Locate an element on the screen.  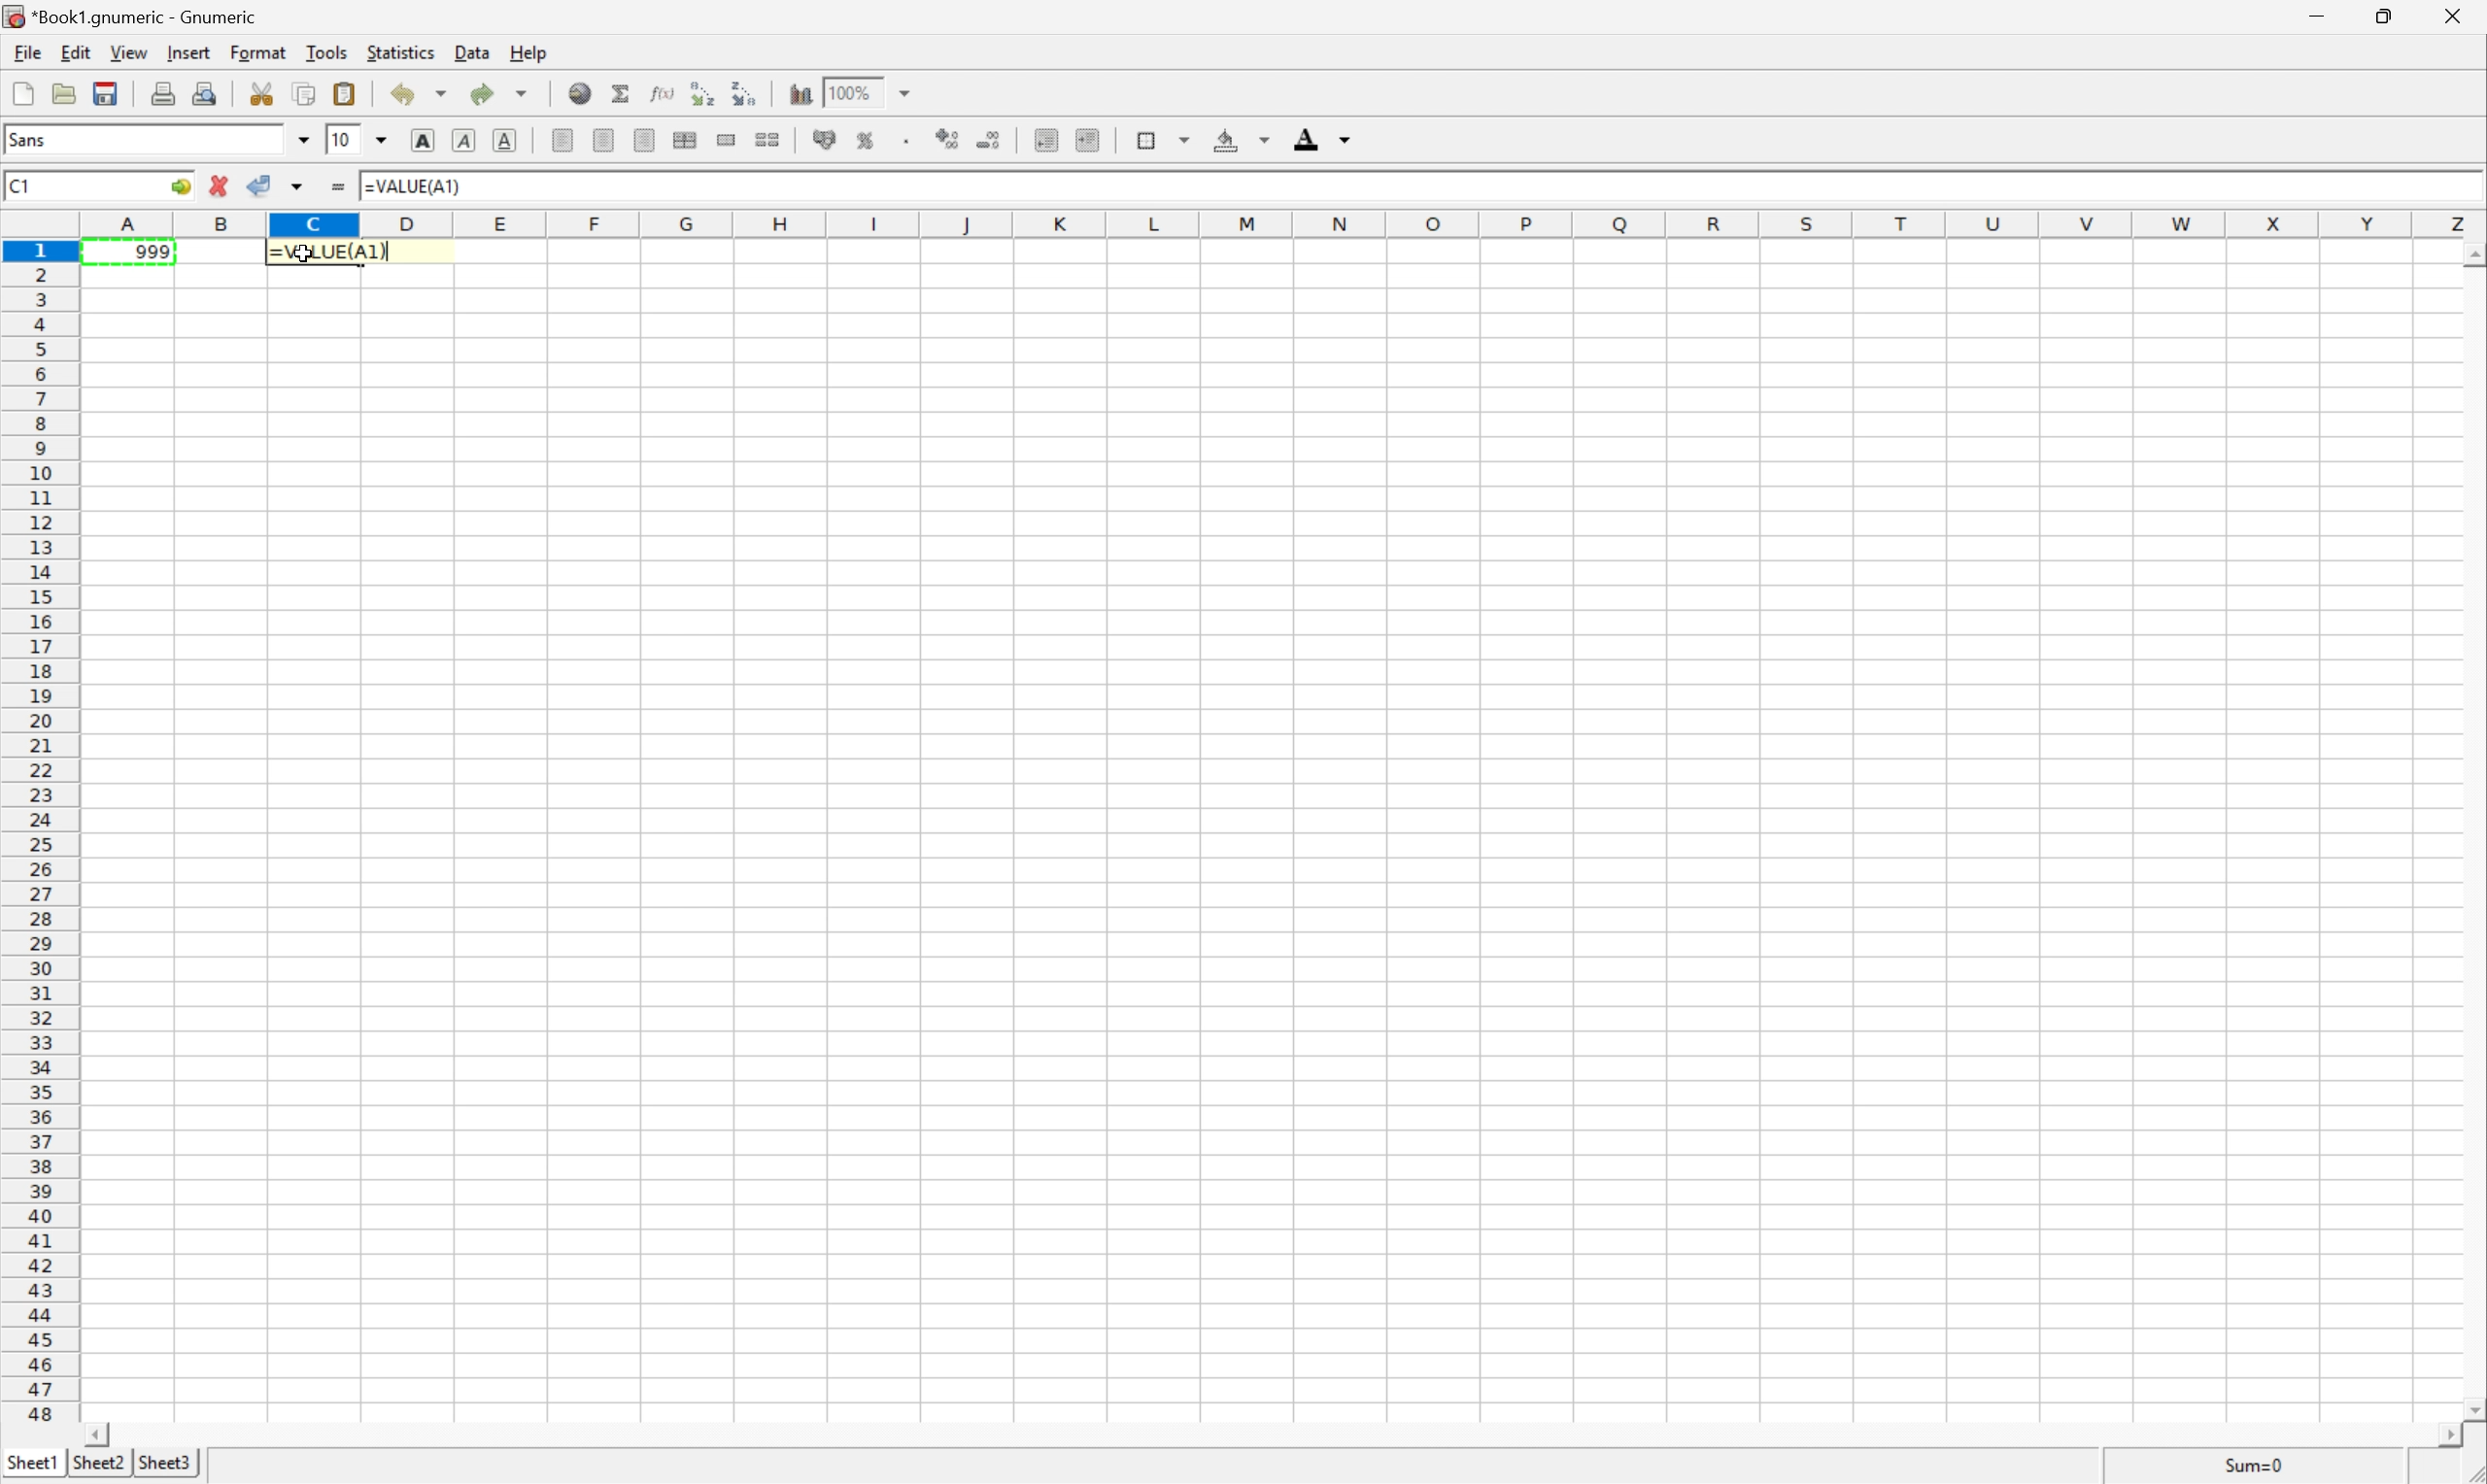
help is located at coordinates (531, 55).